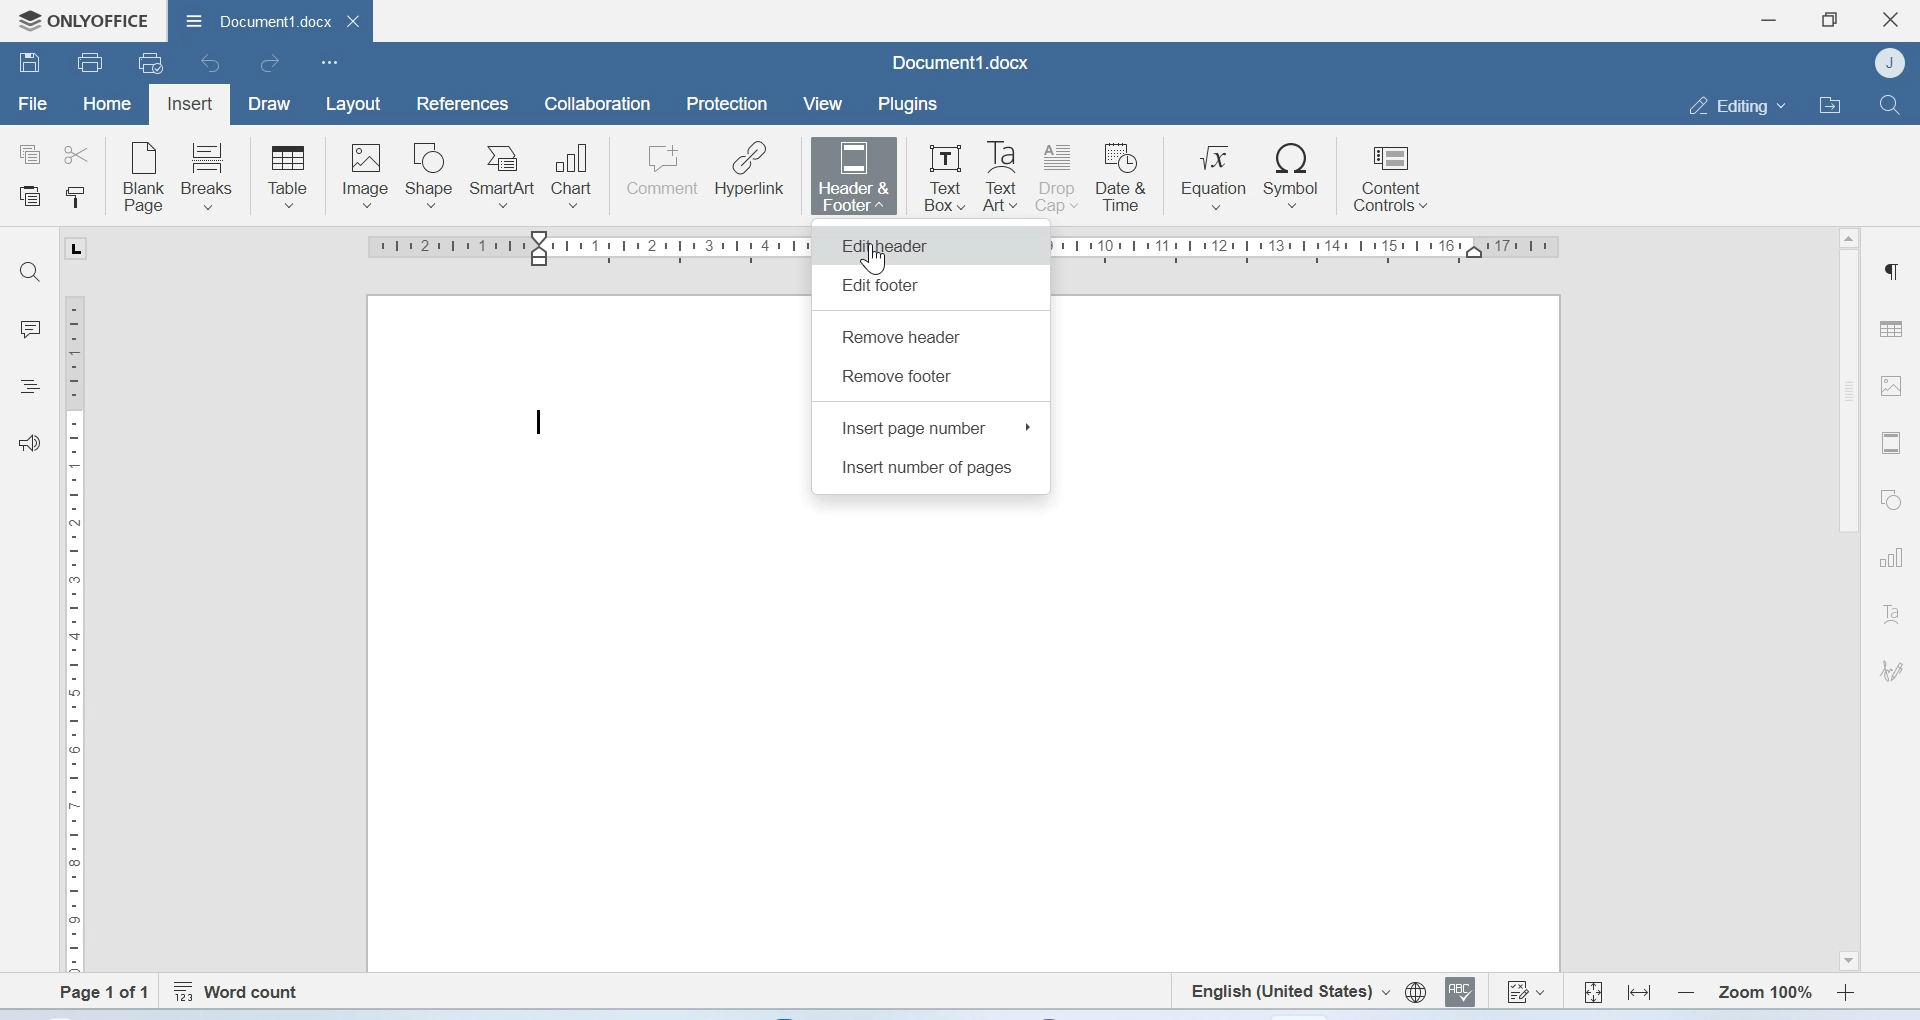 The width and height of the screenshot is (1920, 1020). Describe the element at coordinates (1463, 993) in the screenshot. I see `Spell checking` at that location.